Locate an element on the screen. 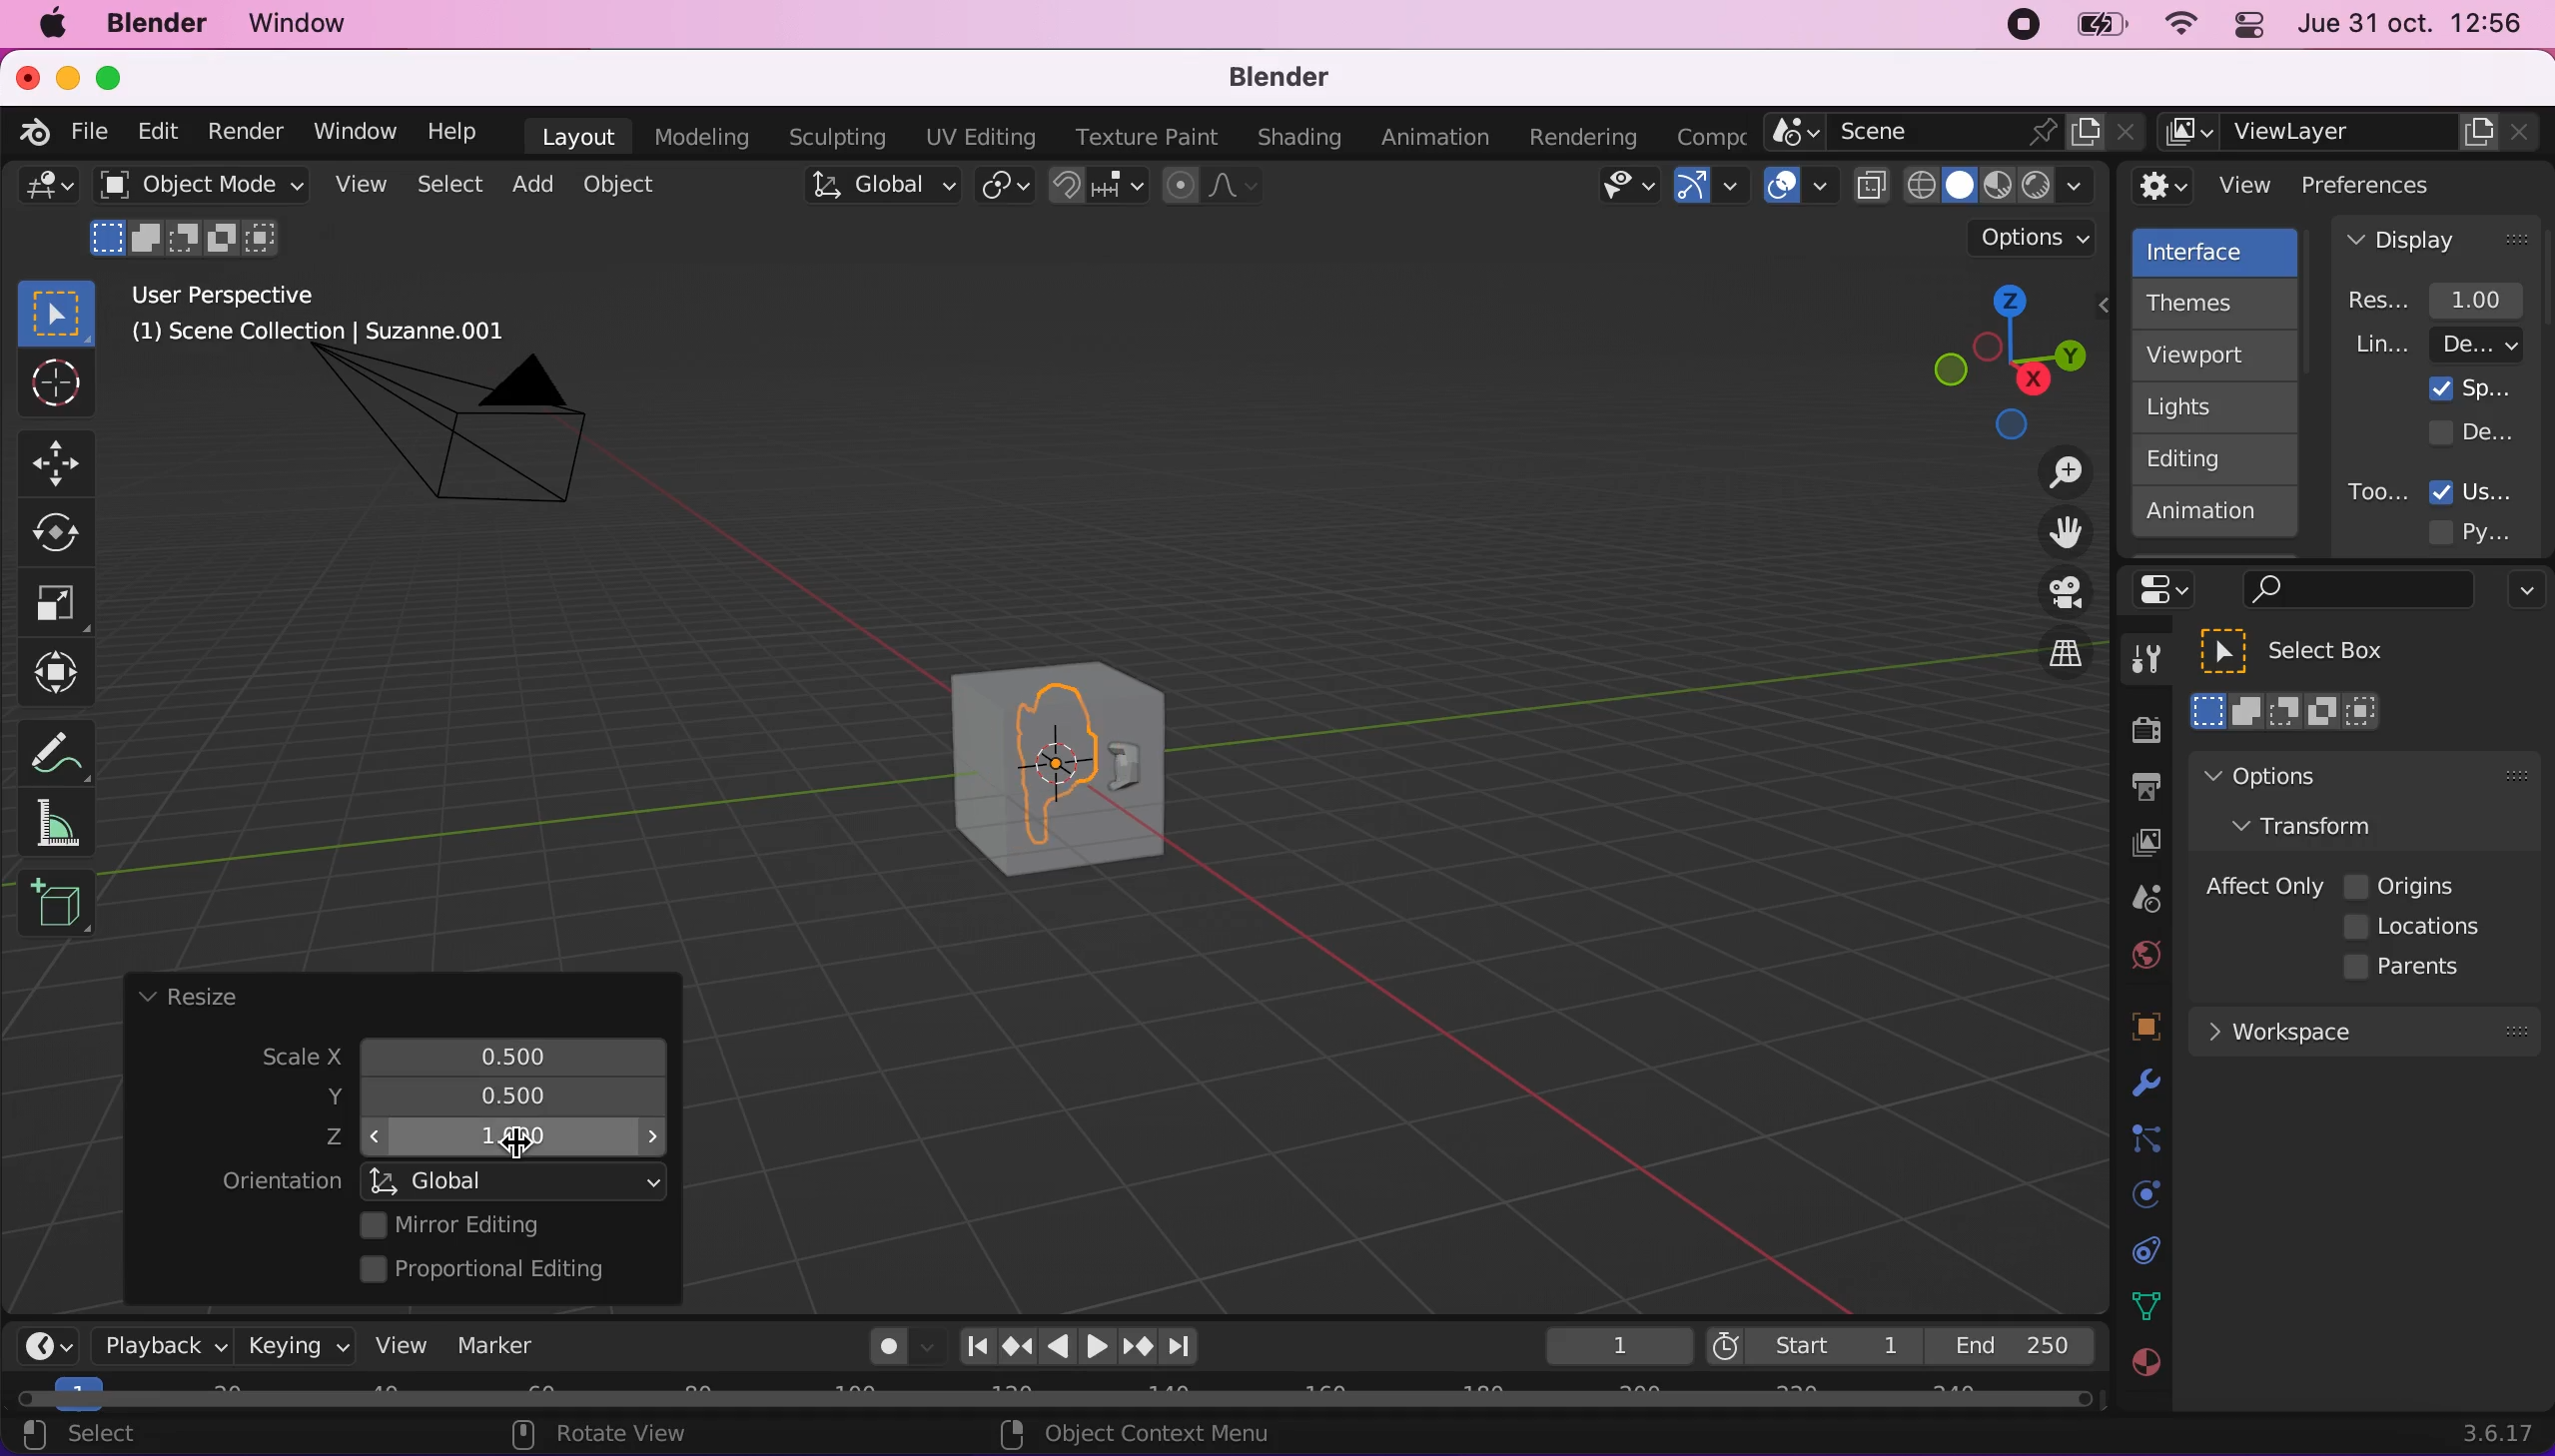 The image size is (2555, 1456). play is located at coordinates (1079, 1347).